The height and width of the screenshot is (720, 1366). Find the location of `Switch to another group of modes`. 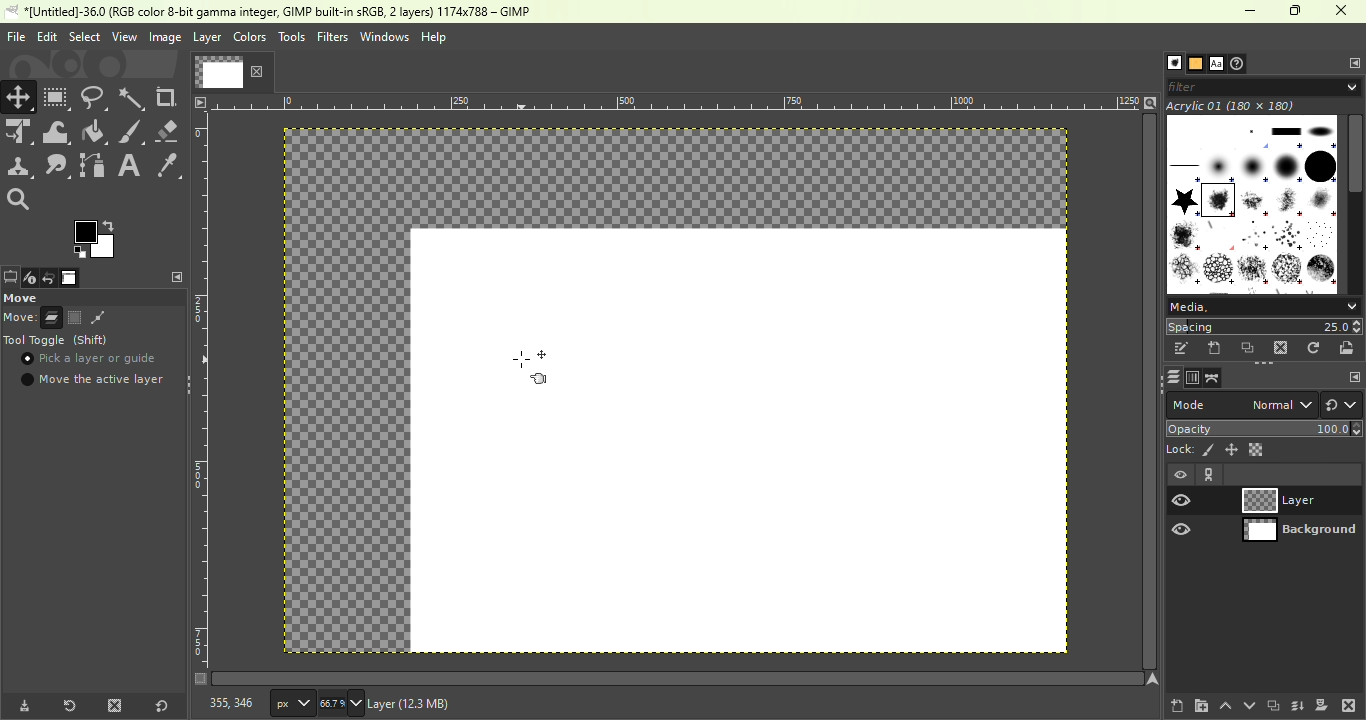

Switch to another group of modes is located at coordinates (1342, 405).